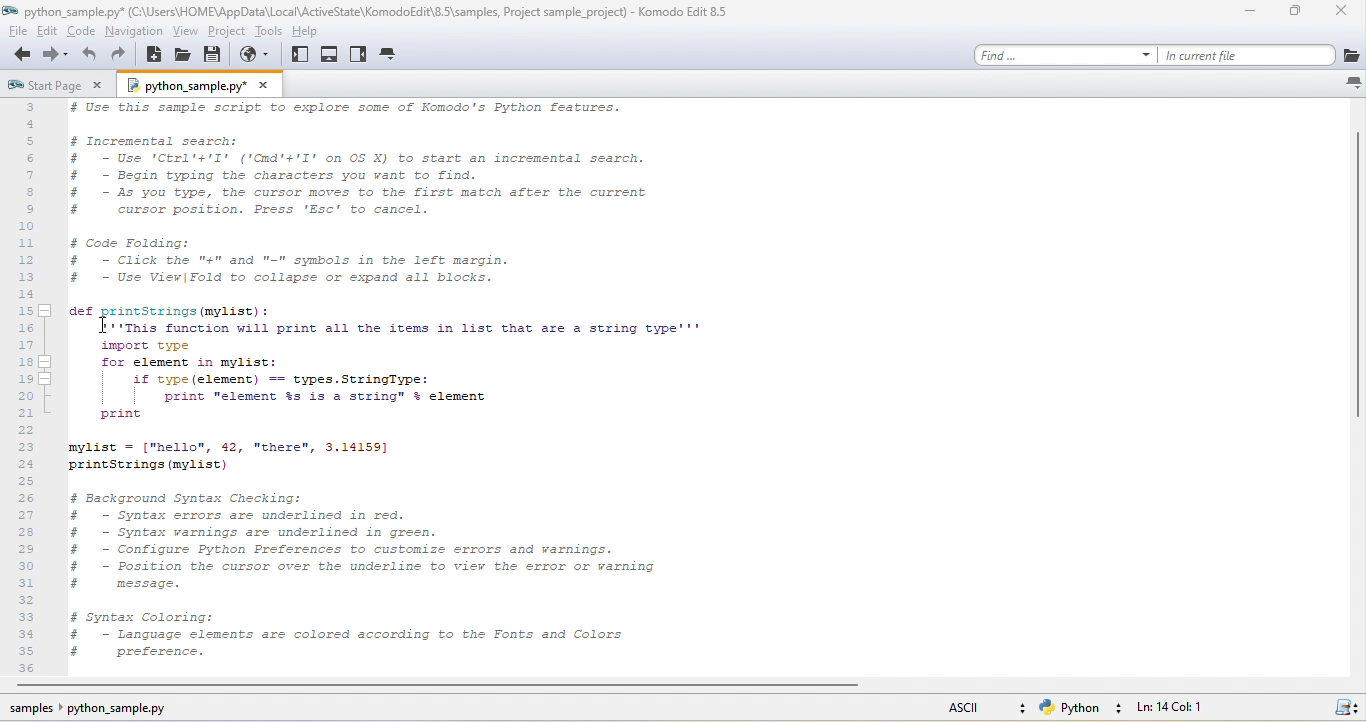  Describe the element at coordinates (1083, 710) in the screenshot. I see `python` at that location.